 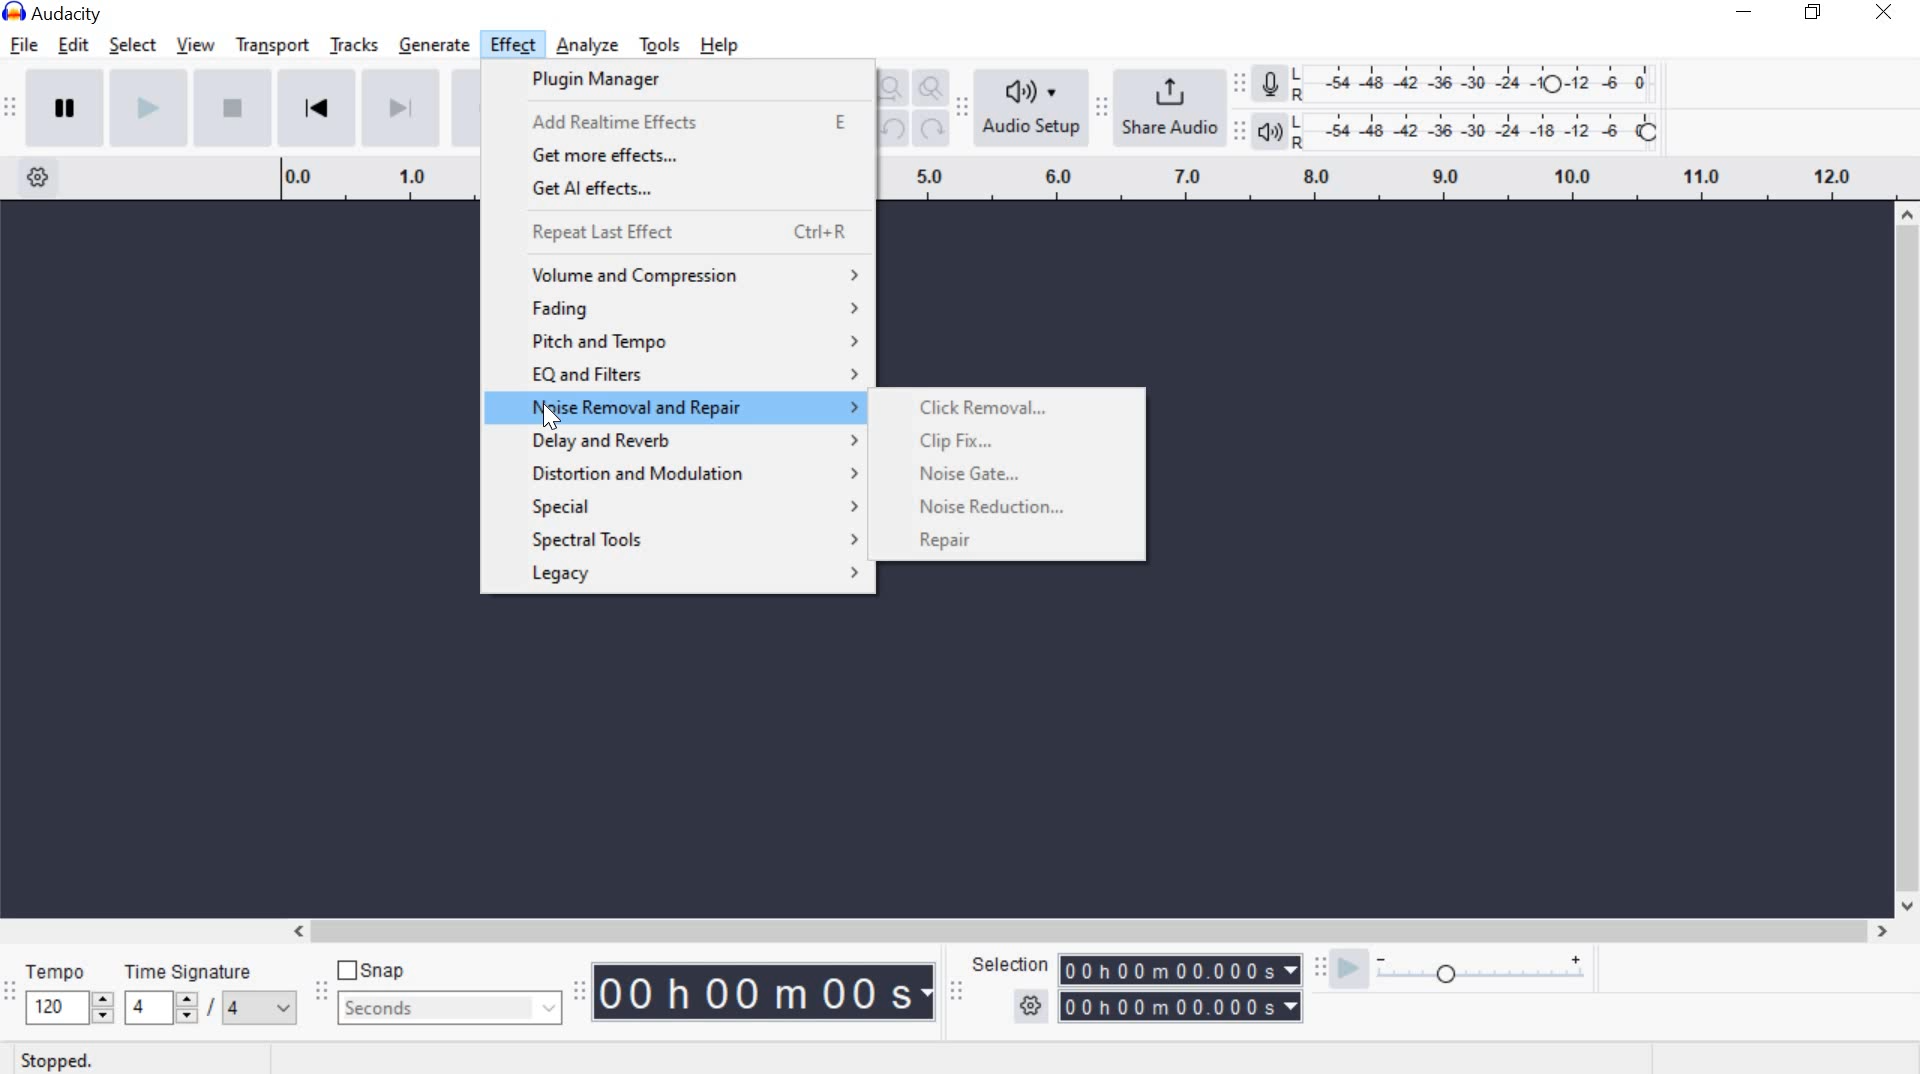 I want to click on Looping Region, so click(x=1393, y=179).